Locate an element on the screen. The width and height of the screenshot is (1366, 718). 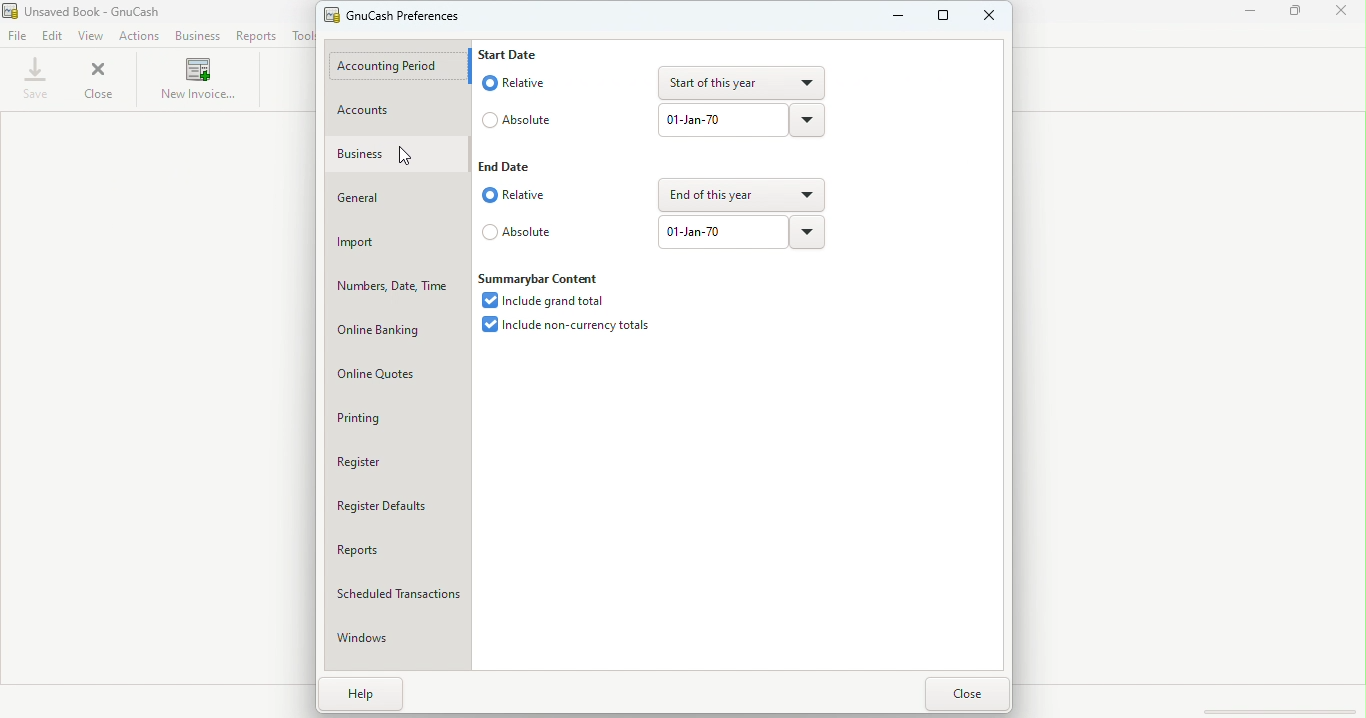
Help is located at coordinates (355, 693).